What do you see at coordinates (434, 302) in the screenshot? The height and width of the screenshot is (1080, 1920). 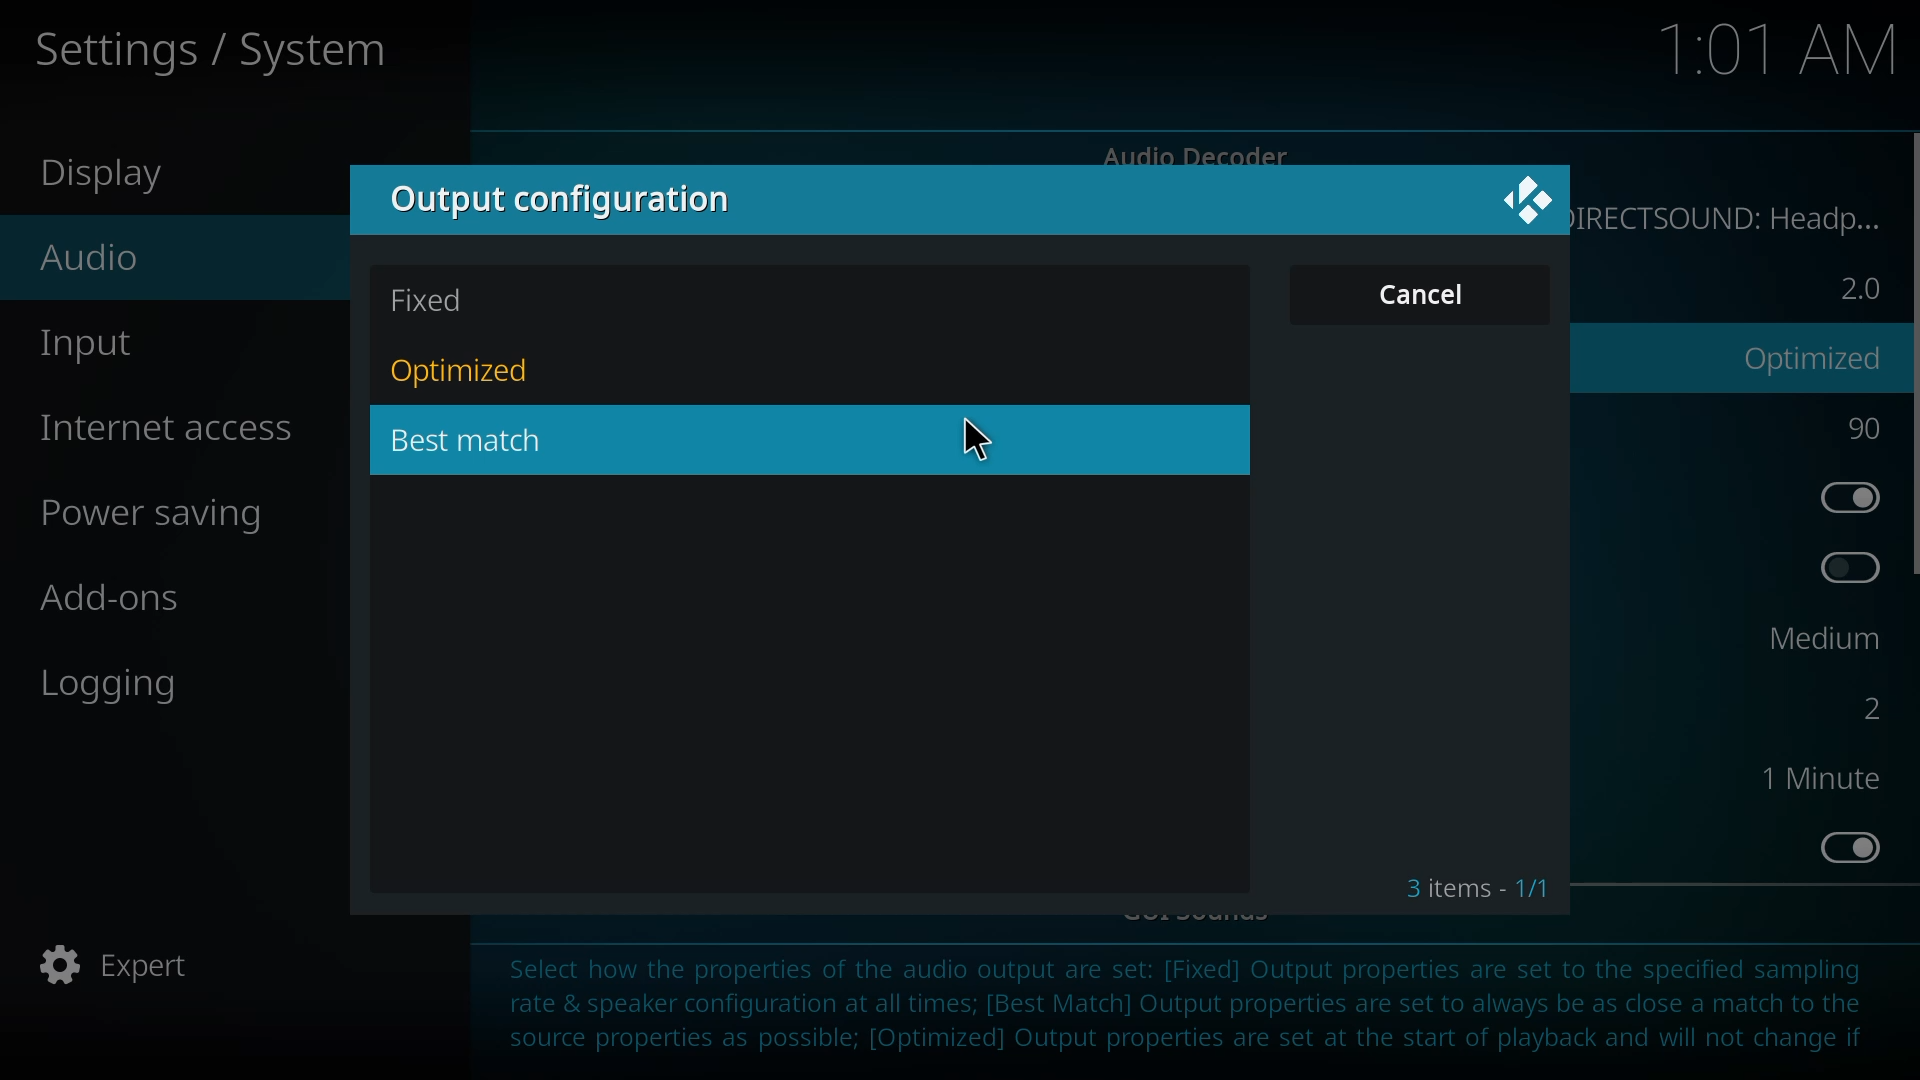 I see `fixed` at bounding box center [434, 302].